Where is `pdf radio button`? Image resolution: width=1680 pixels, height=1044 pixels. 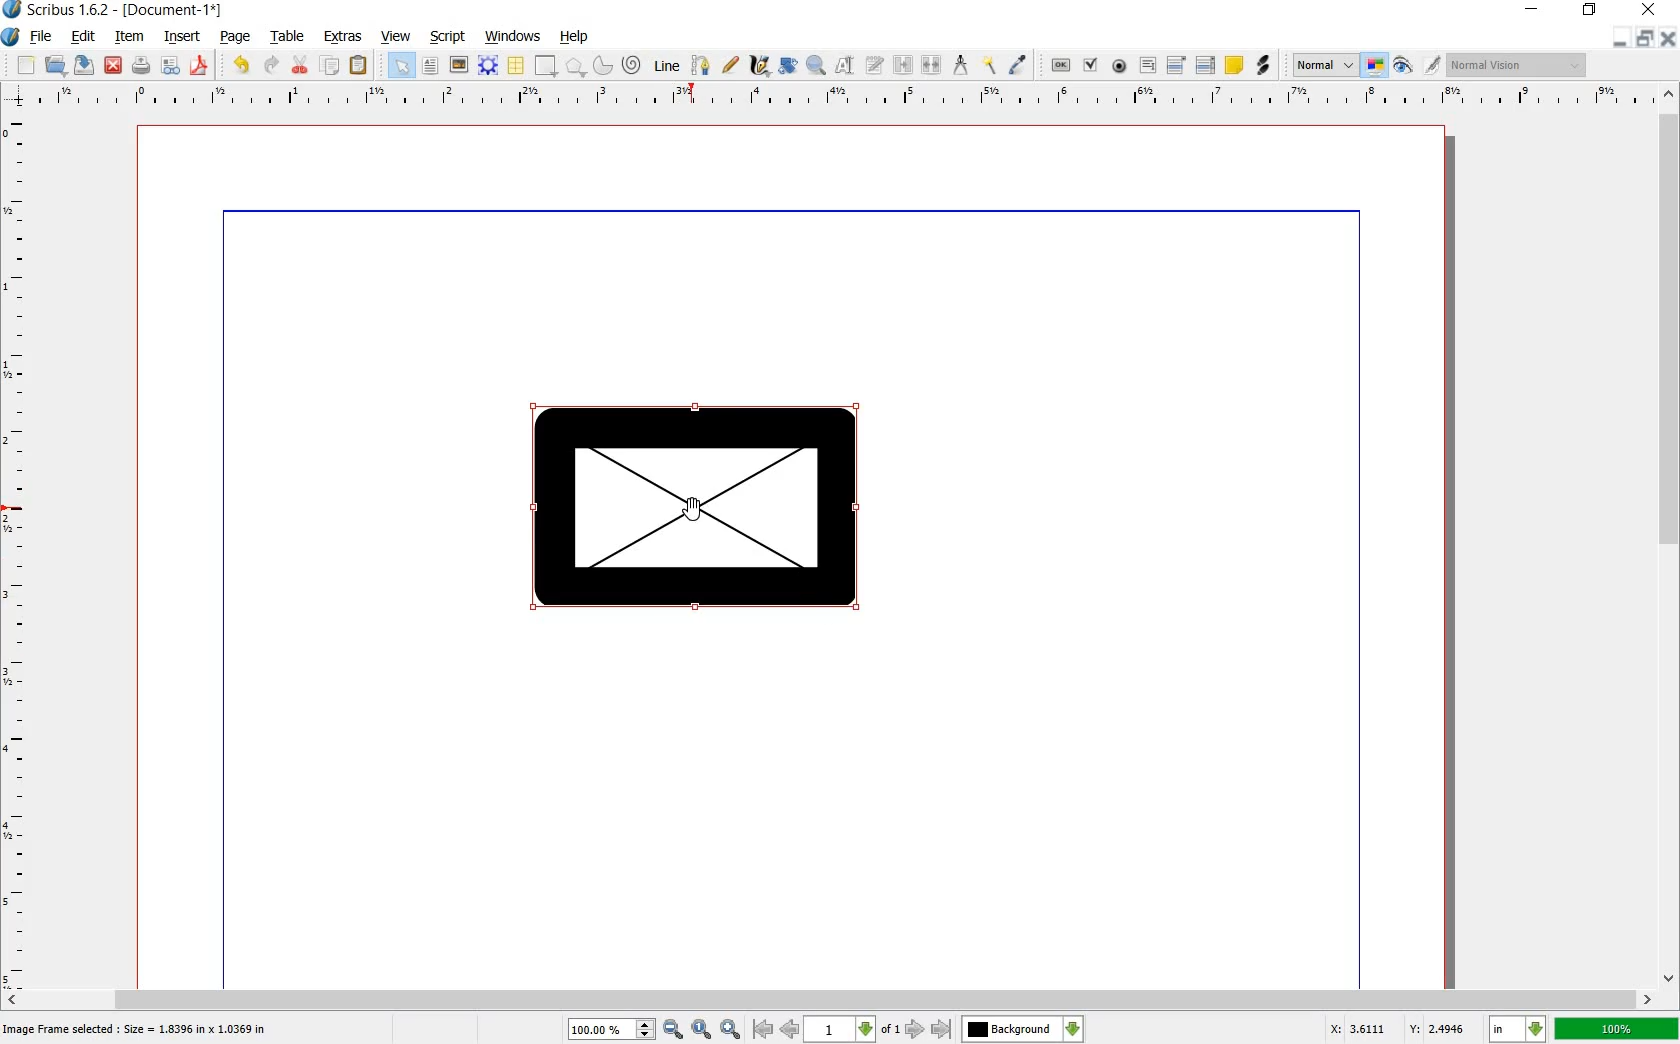
pdf radio button is located at coordinates (1121, 66).